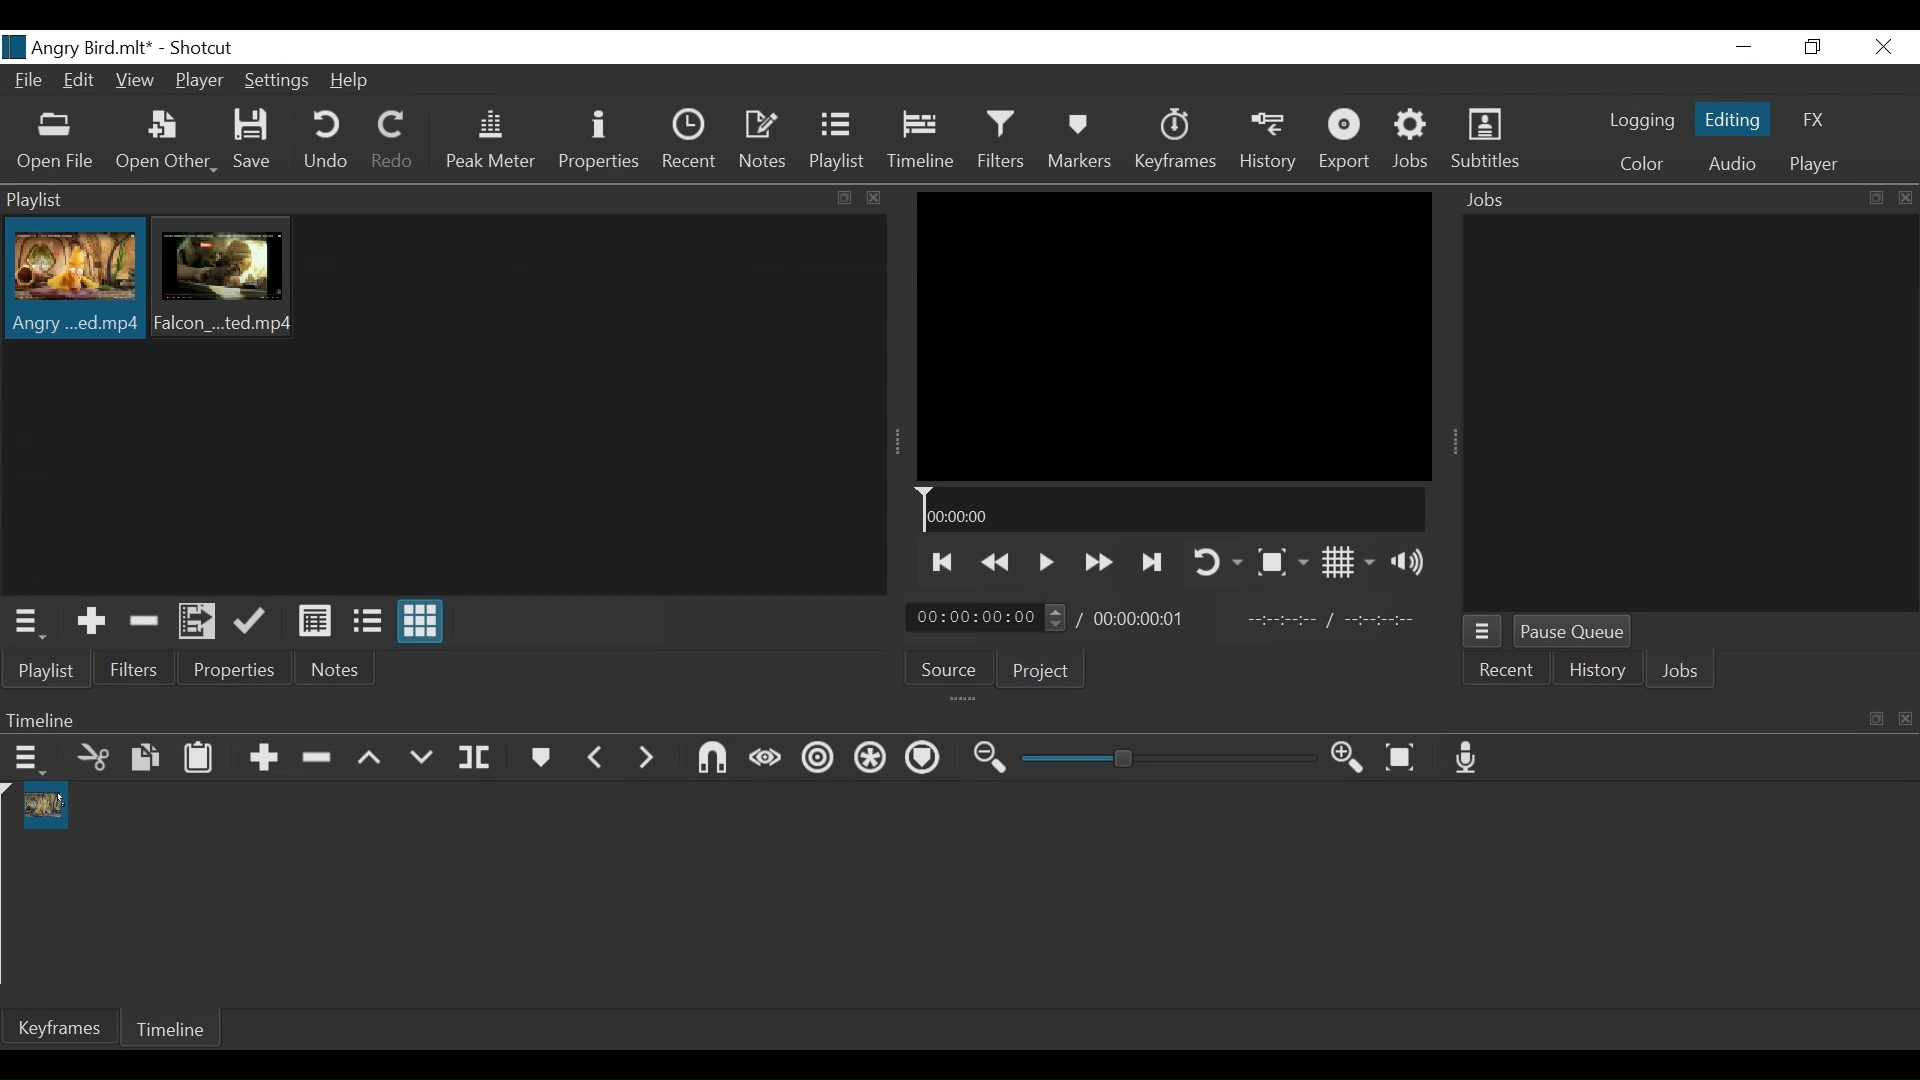 The height and width of the screenshot is (1080, 1920). What do you see at coordinates (993, 759) in the screenshot?
I see `Zoom timeline out` at bounding box center [993, 759].